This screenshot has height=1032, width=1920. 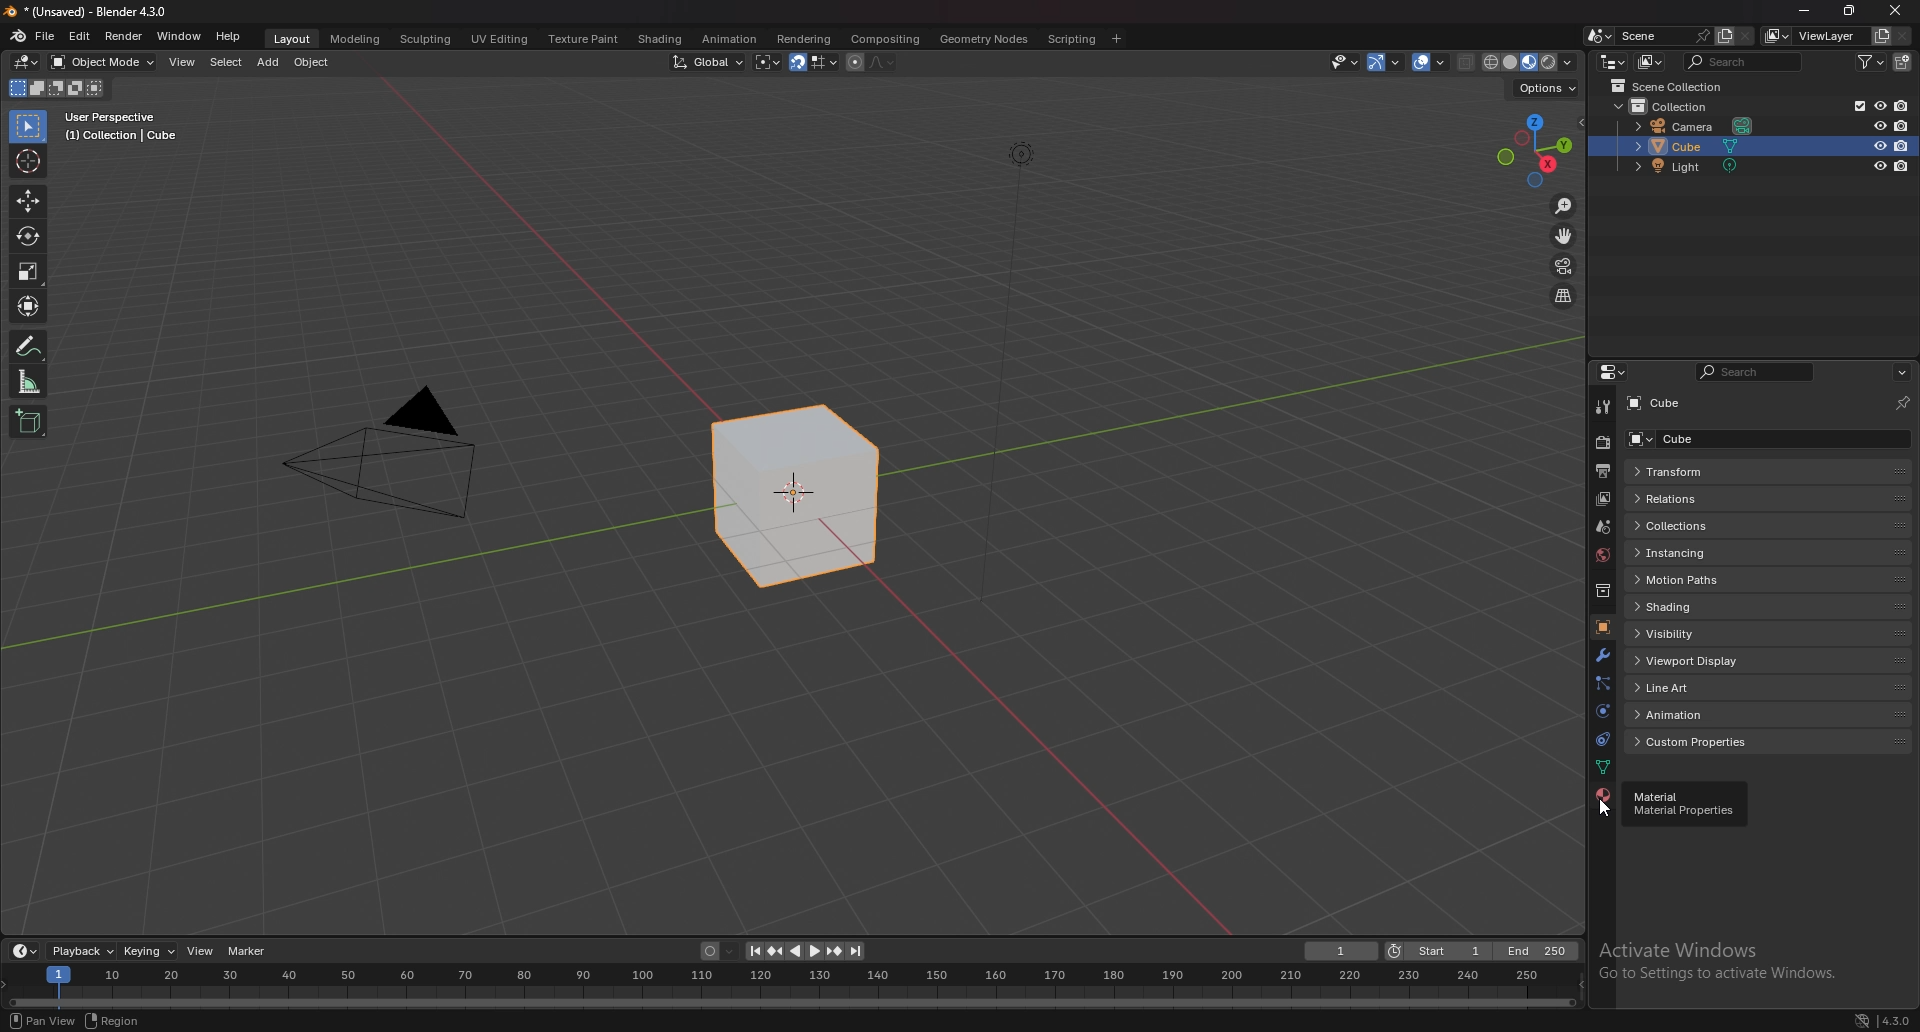 What do you see at coordinates (1854, 105) in the screenshot?
I see `exclude from view layer` at bounding box center [1854, 105].